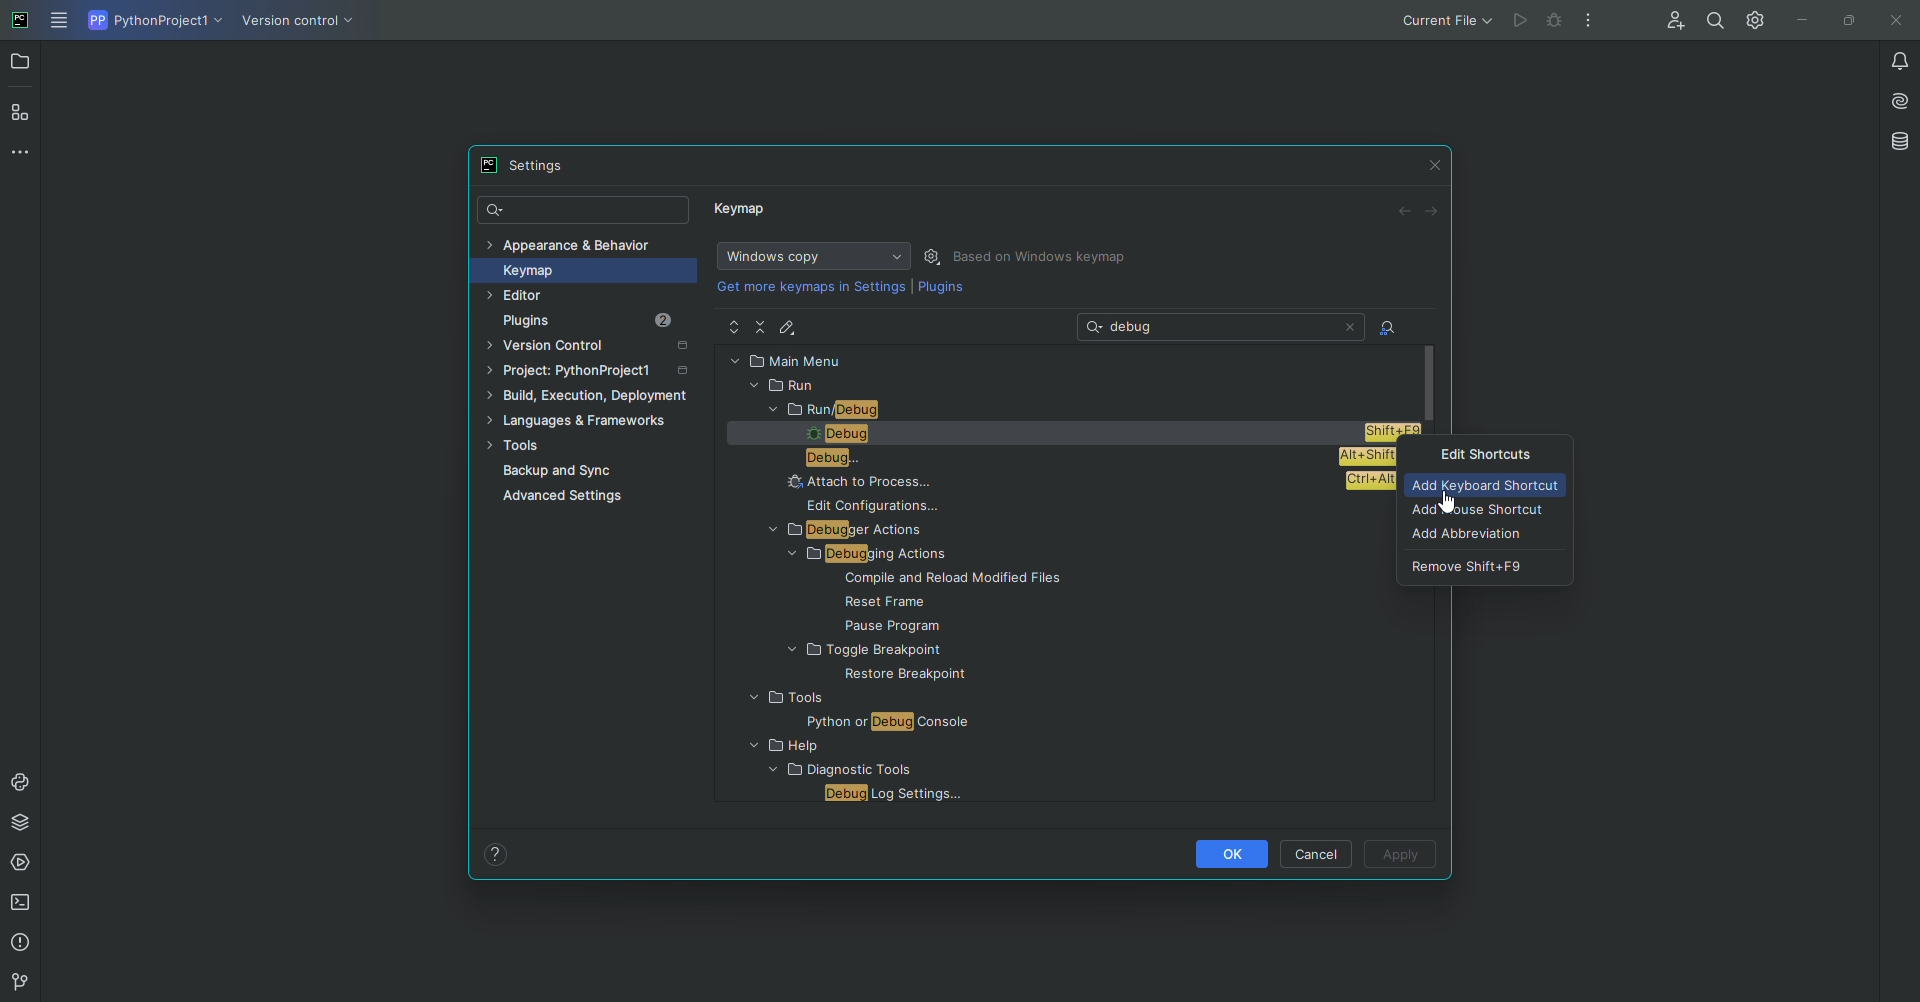 This screenshot has height=1002, width=1920. What do you see at coordinates (61, 22) in the screenshot?
I see `Main Menu` at bounding box center [61, 22].